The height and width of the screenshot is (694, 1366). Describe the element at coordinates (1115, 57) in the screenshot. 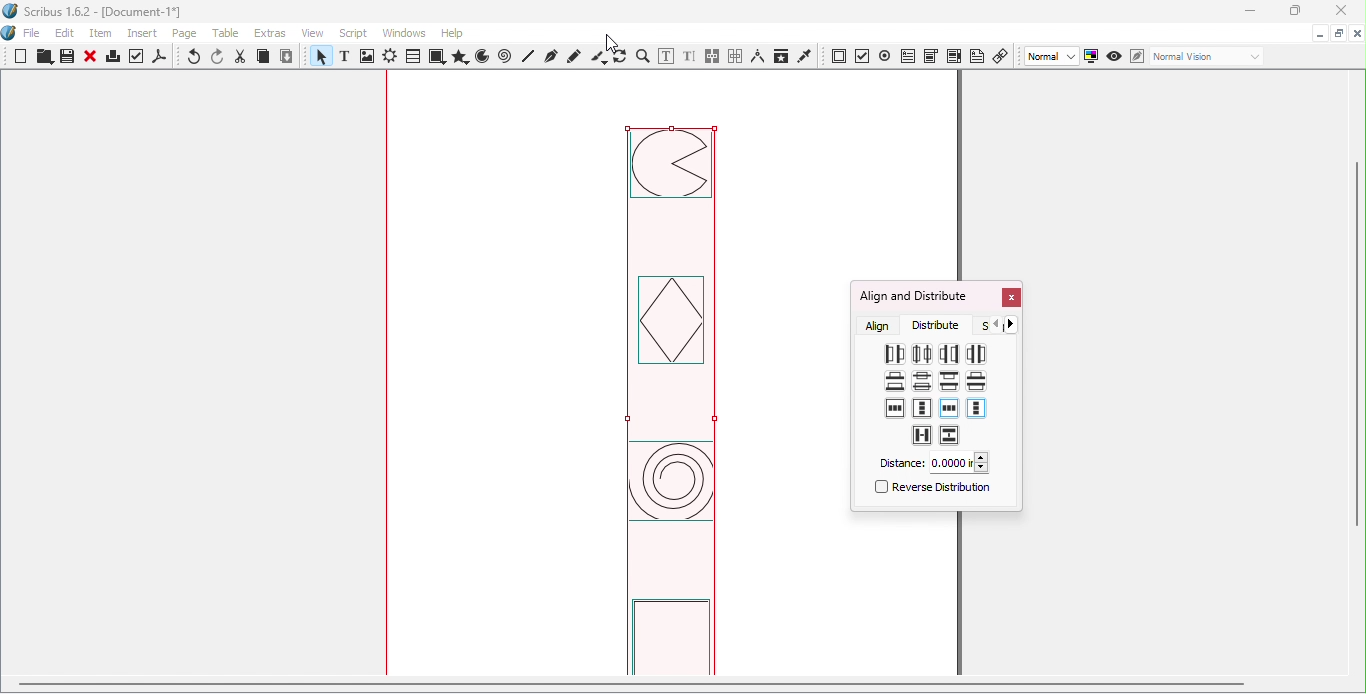

I see `Preview mode` at that location.